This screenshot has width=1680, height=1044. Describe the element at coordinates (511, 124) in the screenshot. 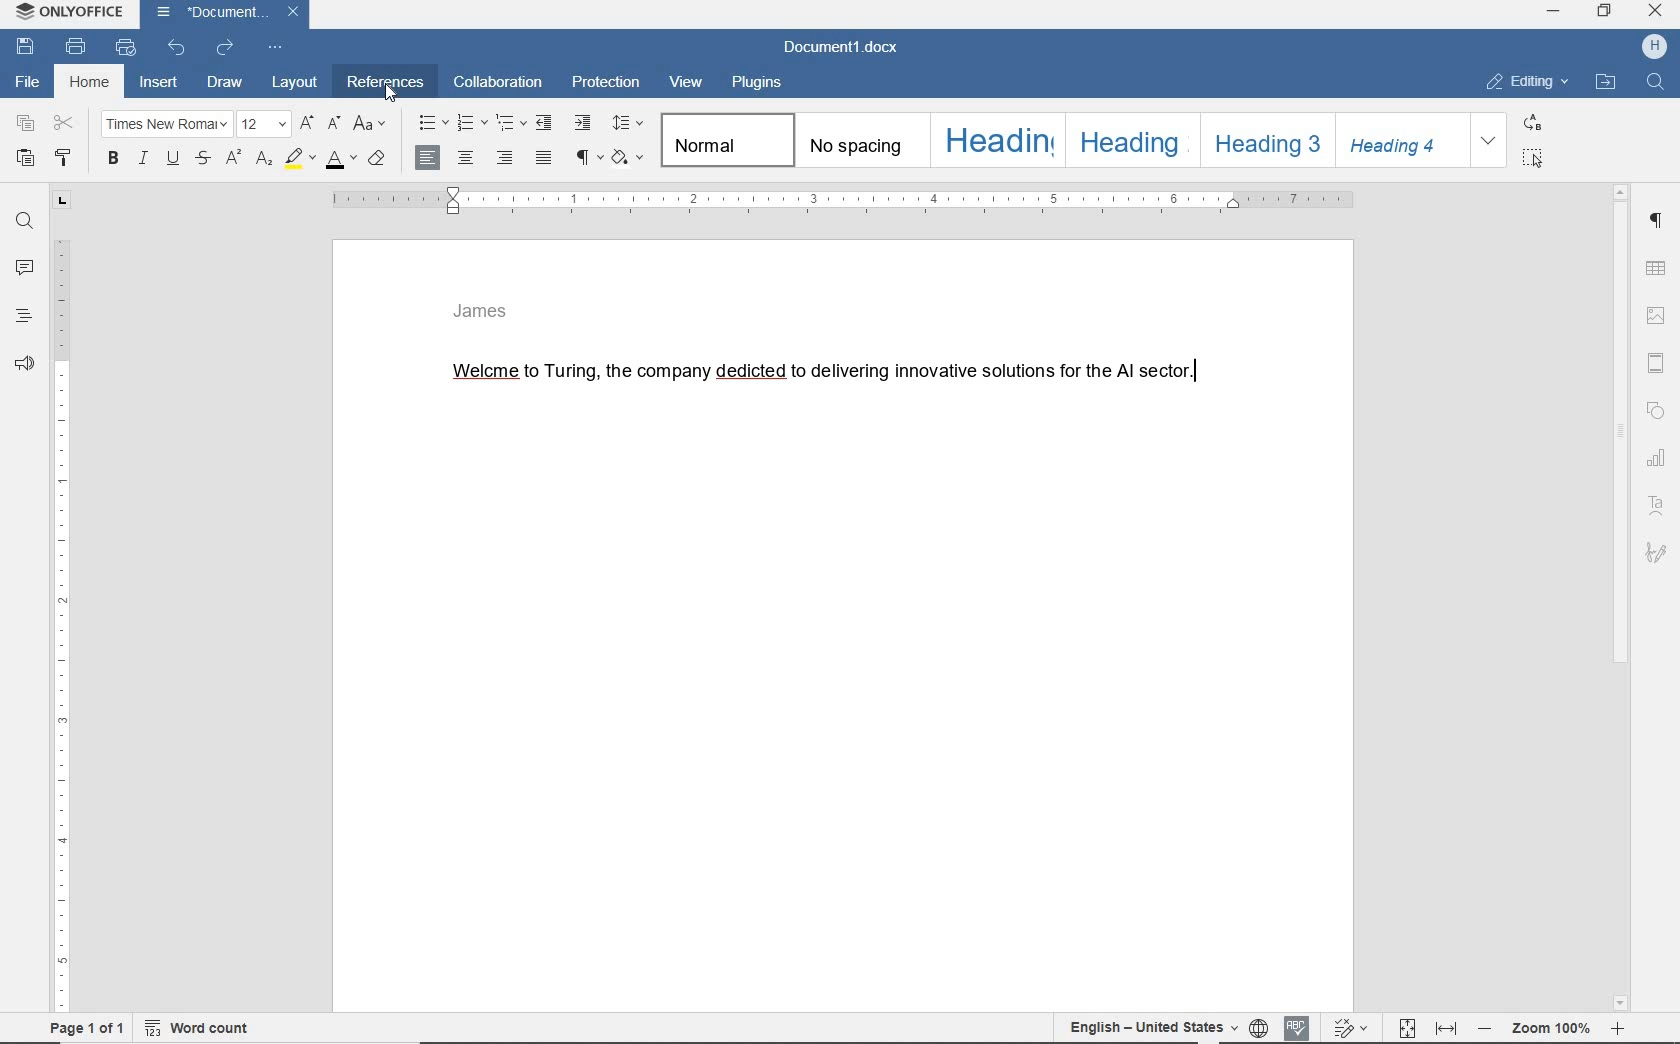

I see `multilevel list` at that location.